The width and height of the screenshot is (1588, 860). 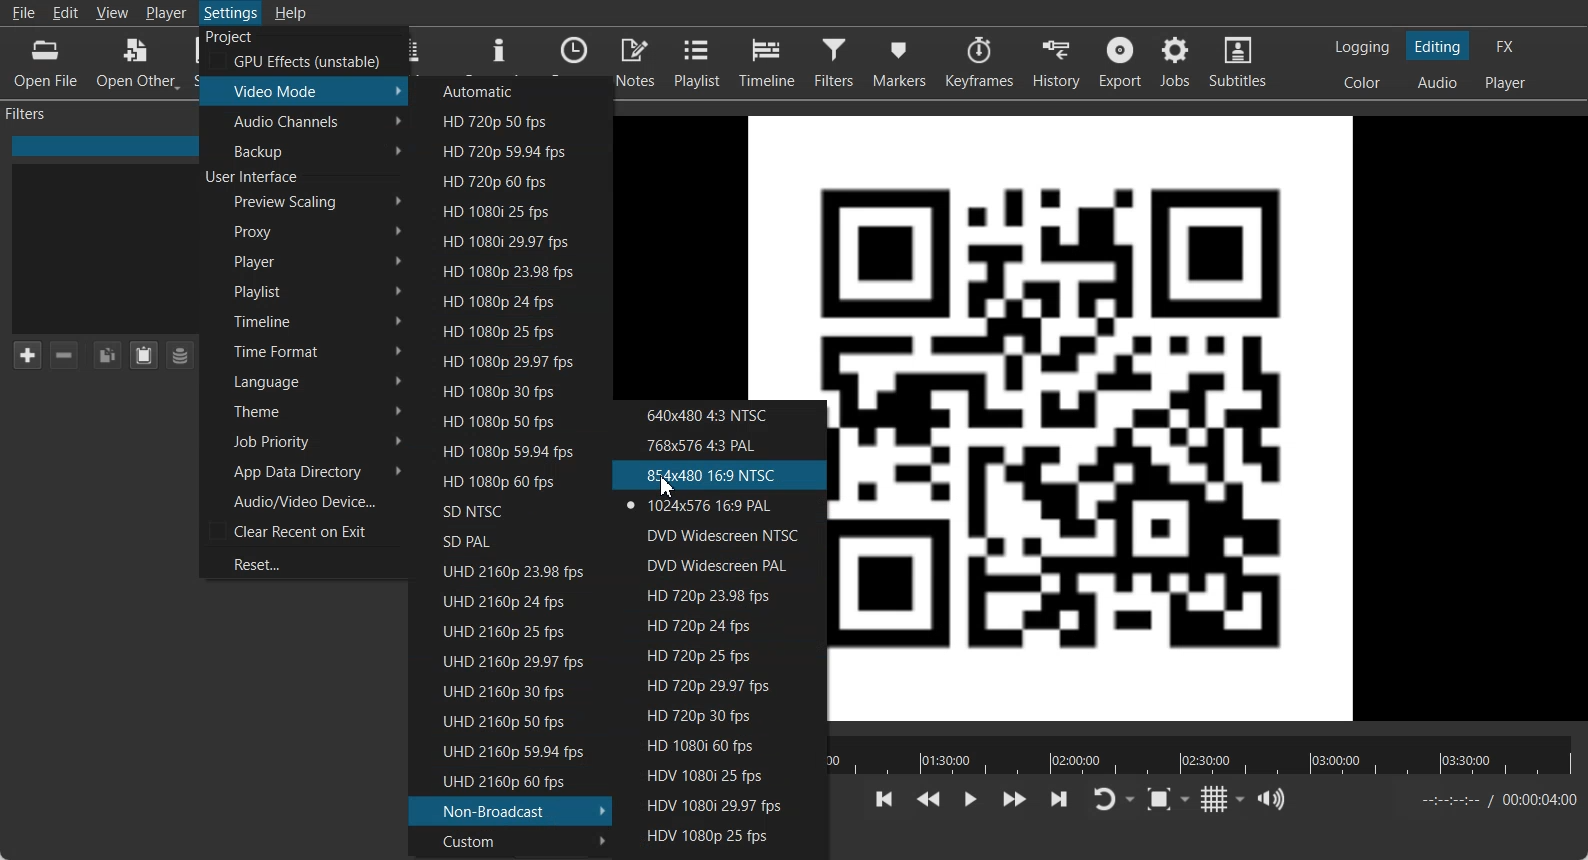 I want to click on DVD Widescreen NTSC, so click(x=721, y=534).